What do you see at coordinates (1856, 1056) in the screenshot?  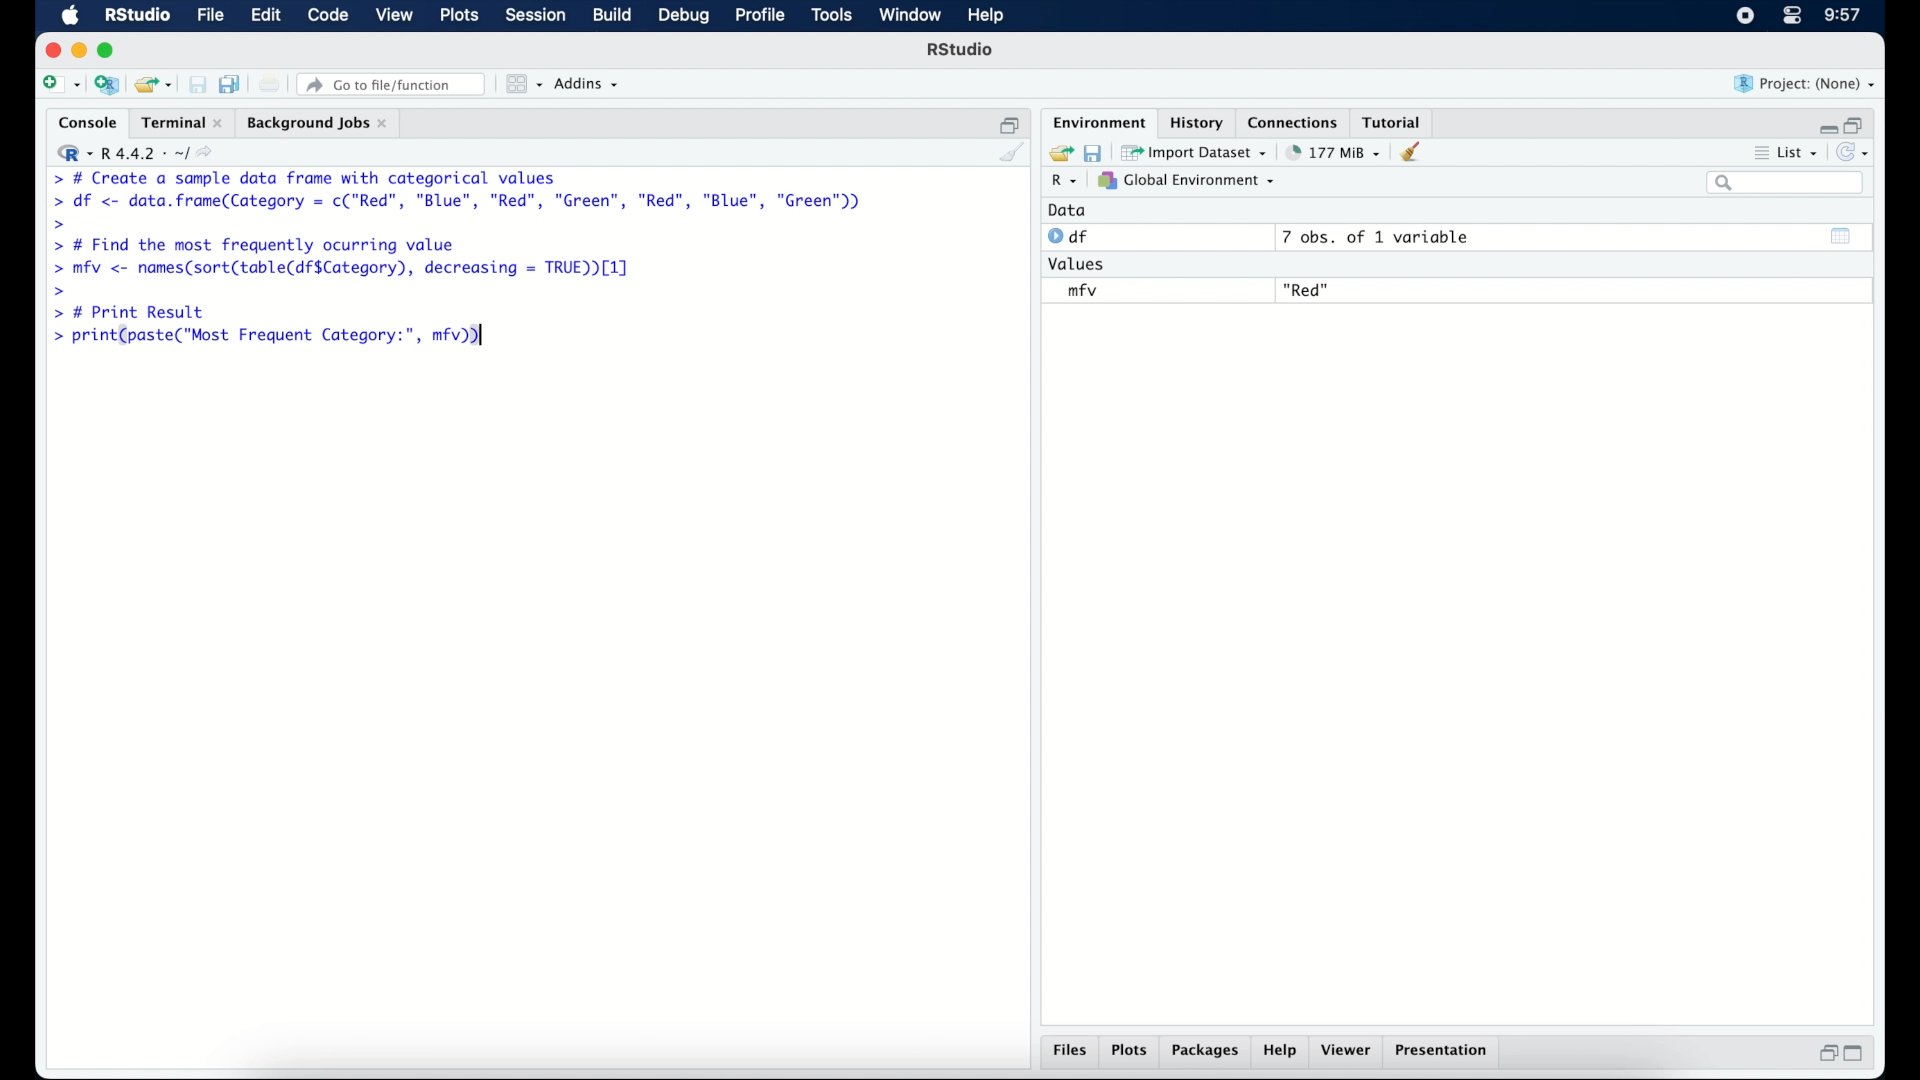 I see `maximize` at bounding box center [1856, 1056].